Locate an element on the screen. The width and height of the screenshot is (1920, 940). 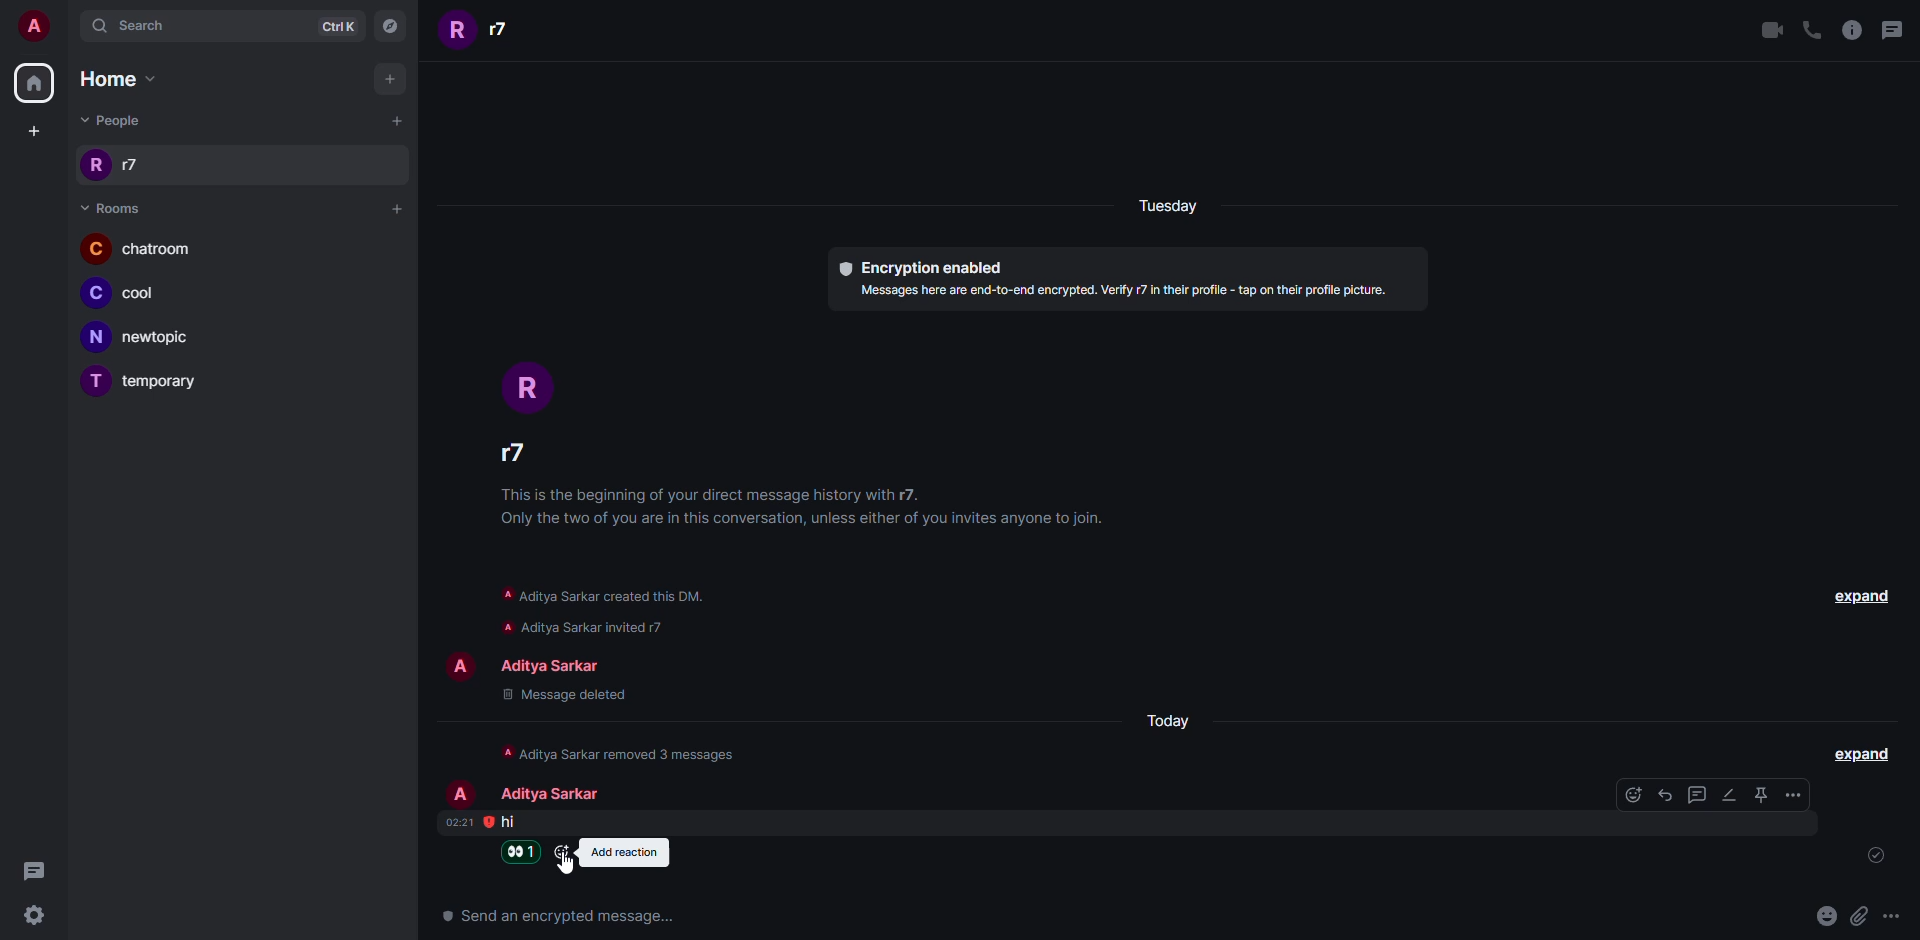
info is located at coordinates (801, 510).